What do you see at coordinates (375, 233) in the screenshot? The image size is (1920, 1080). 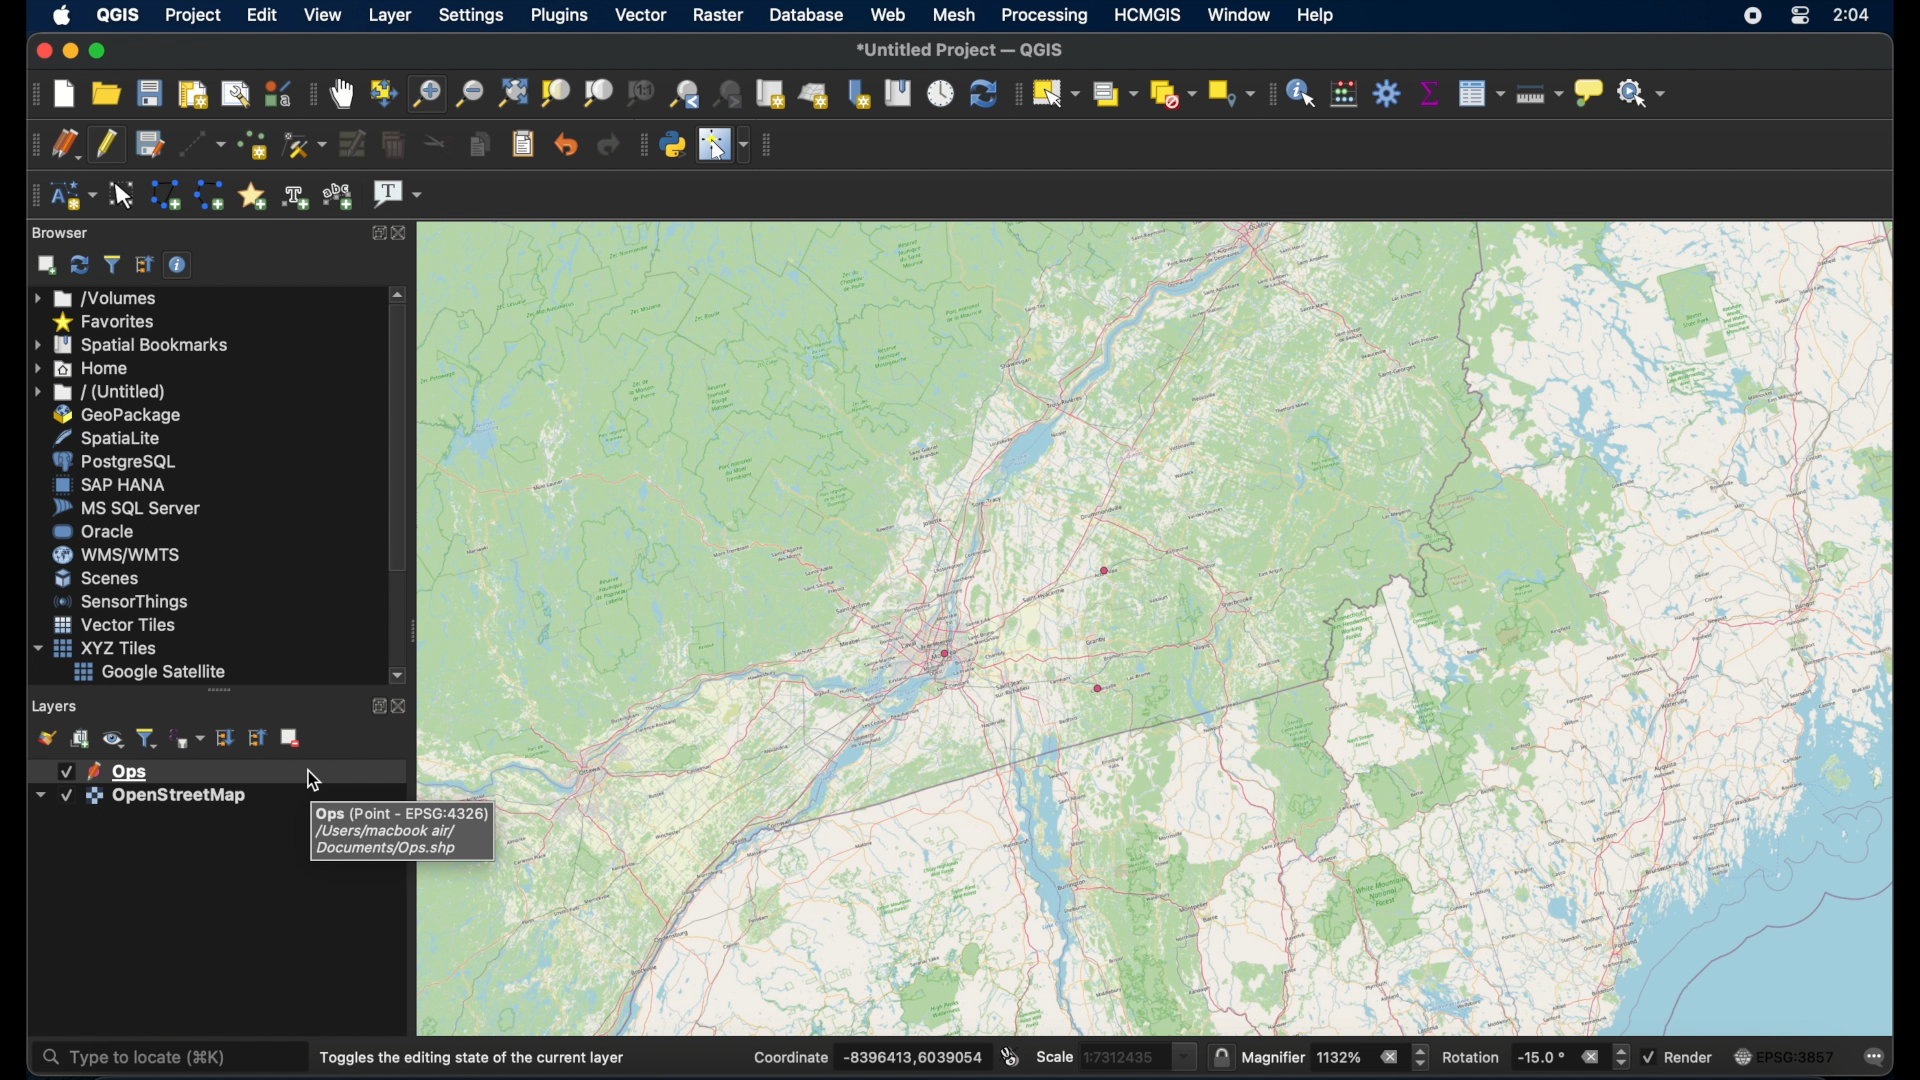 I see `expand` at bounding box center [375, 233].